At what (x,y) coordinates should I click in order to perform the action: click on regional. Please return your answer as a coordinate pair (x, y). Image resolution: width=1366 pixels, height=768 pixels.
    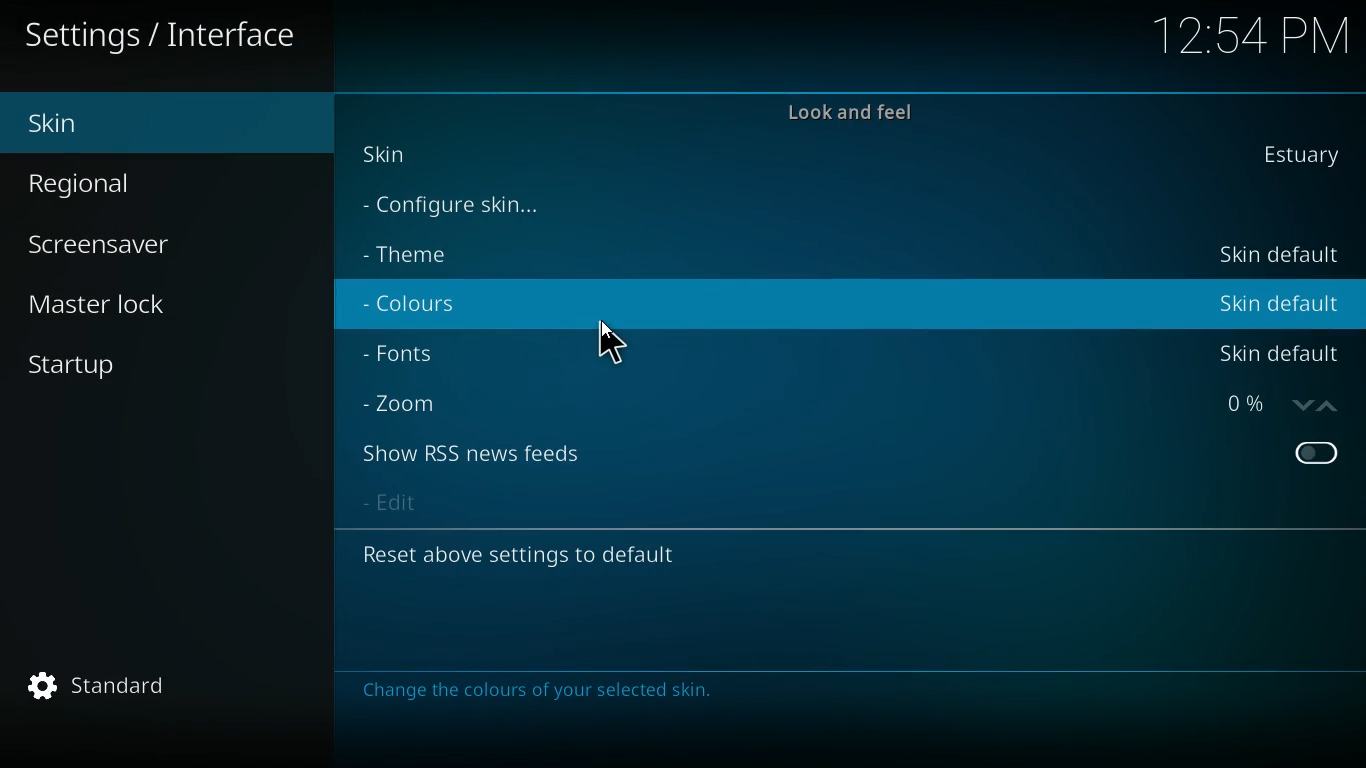
    Looking at the image, I should click on (126, 184).